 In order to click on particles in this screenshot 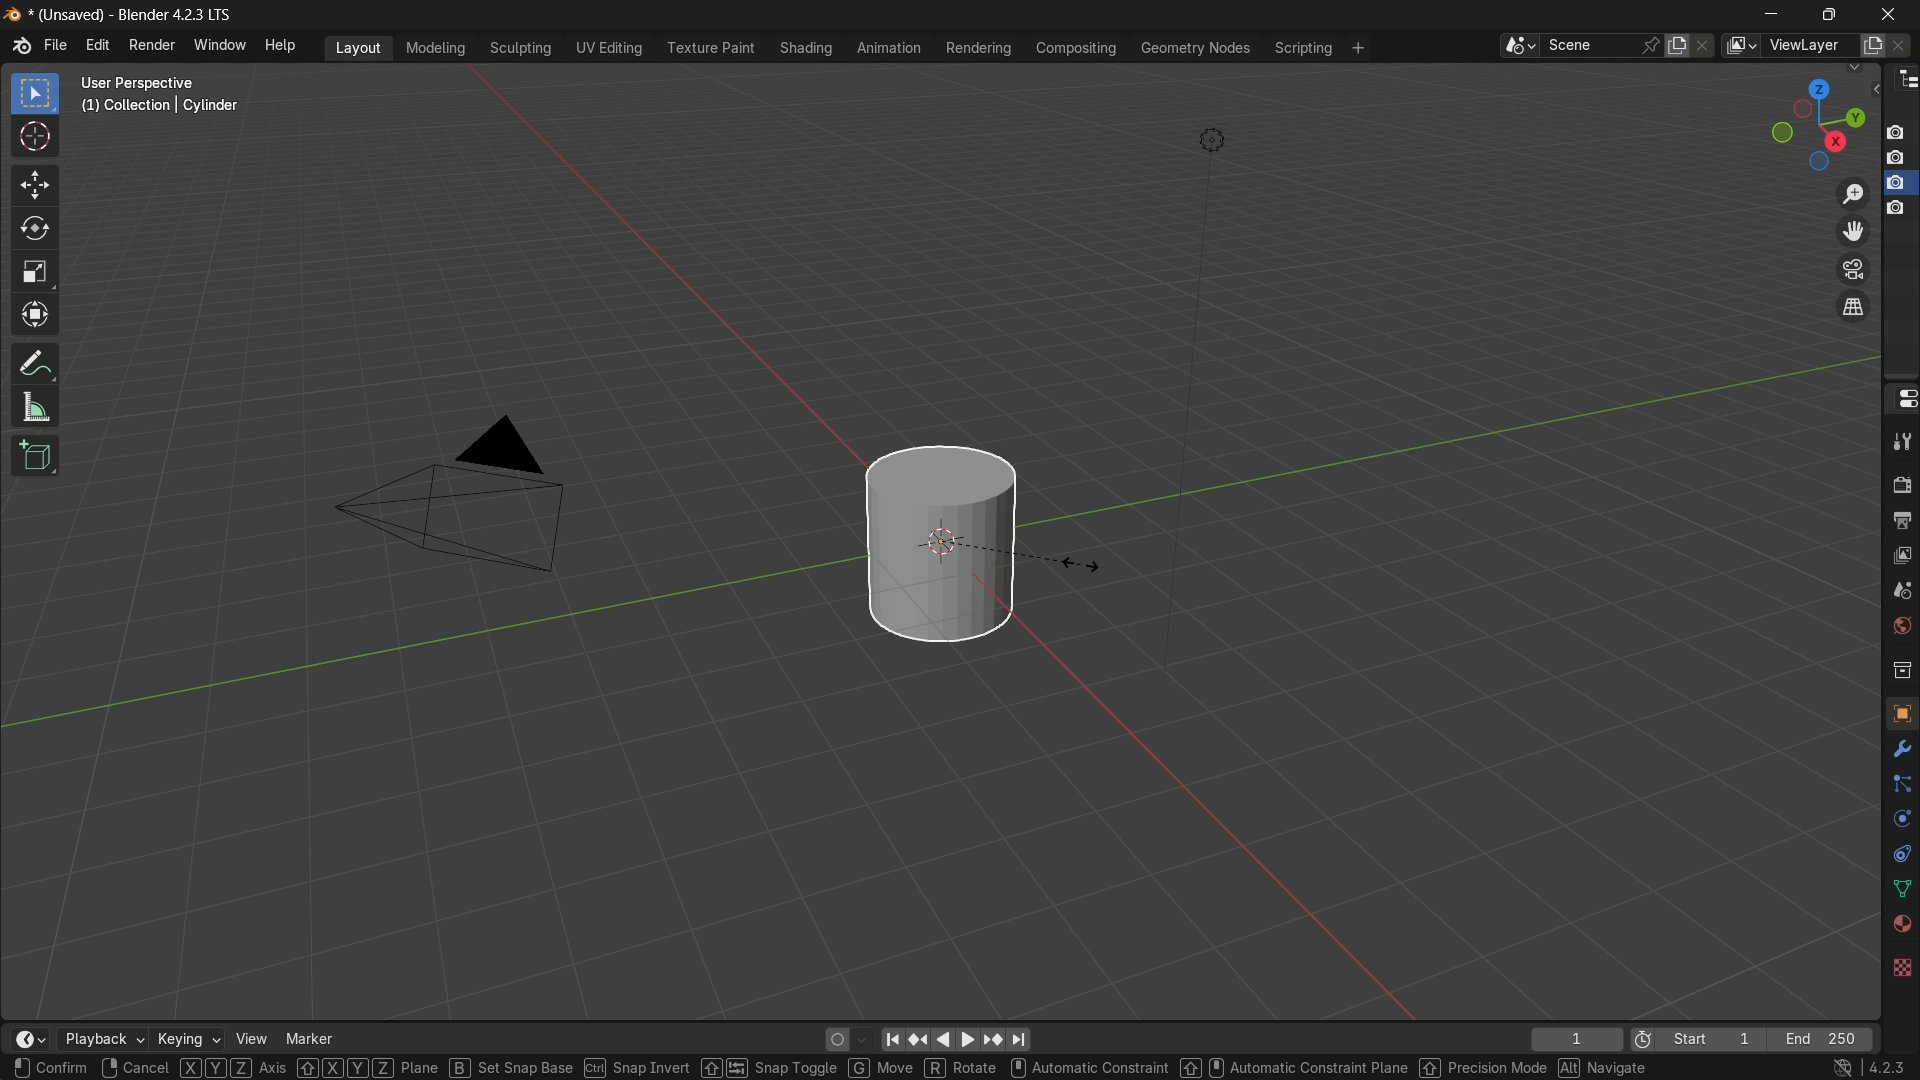, I will do `click(1898, 785)`.